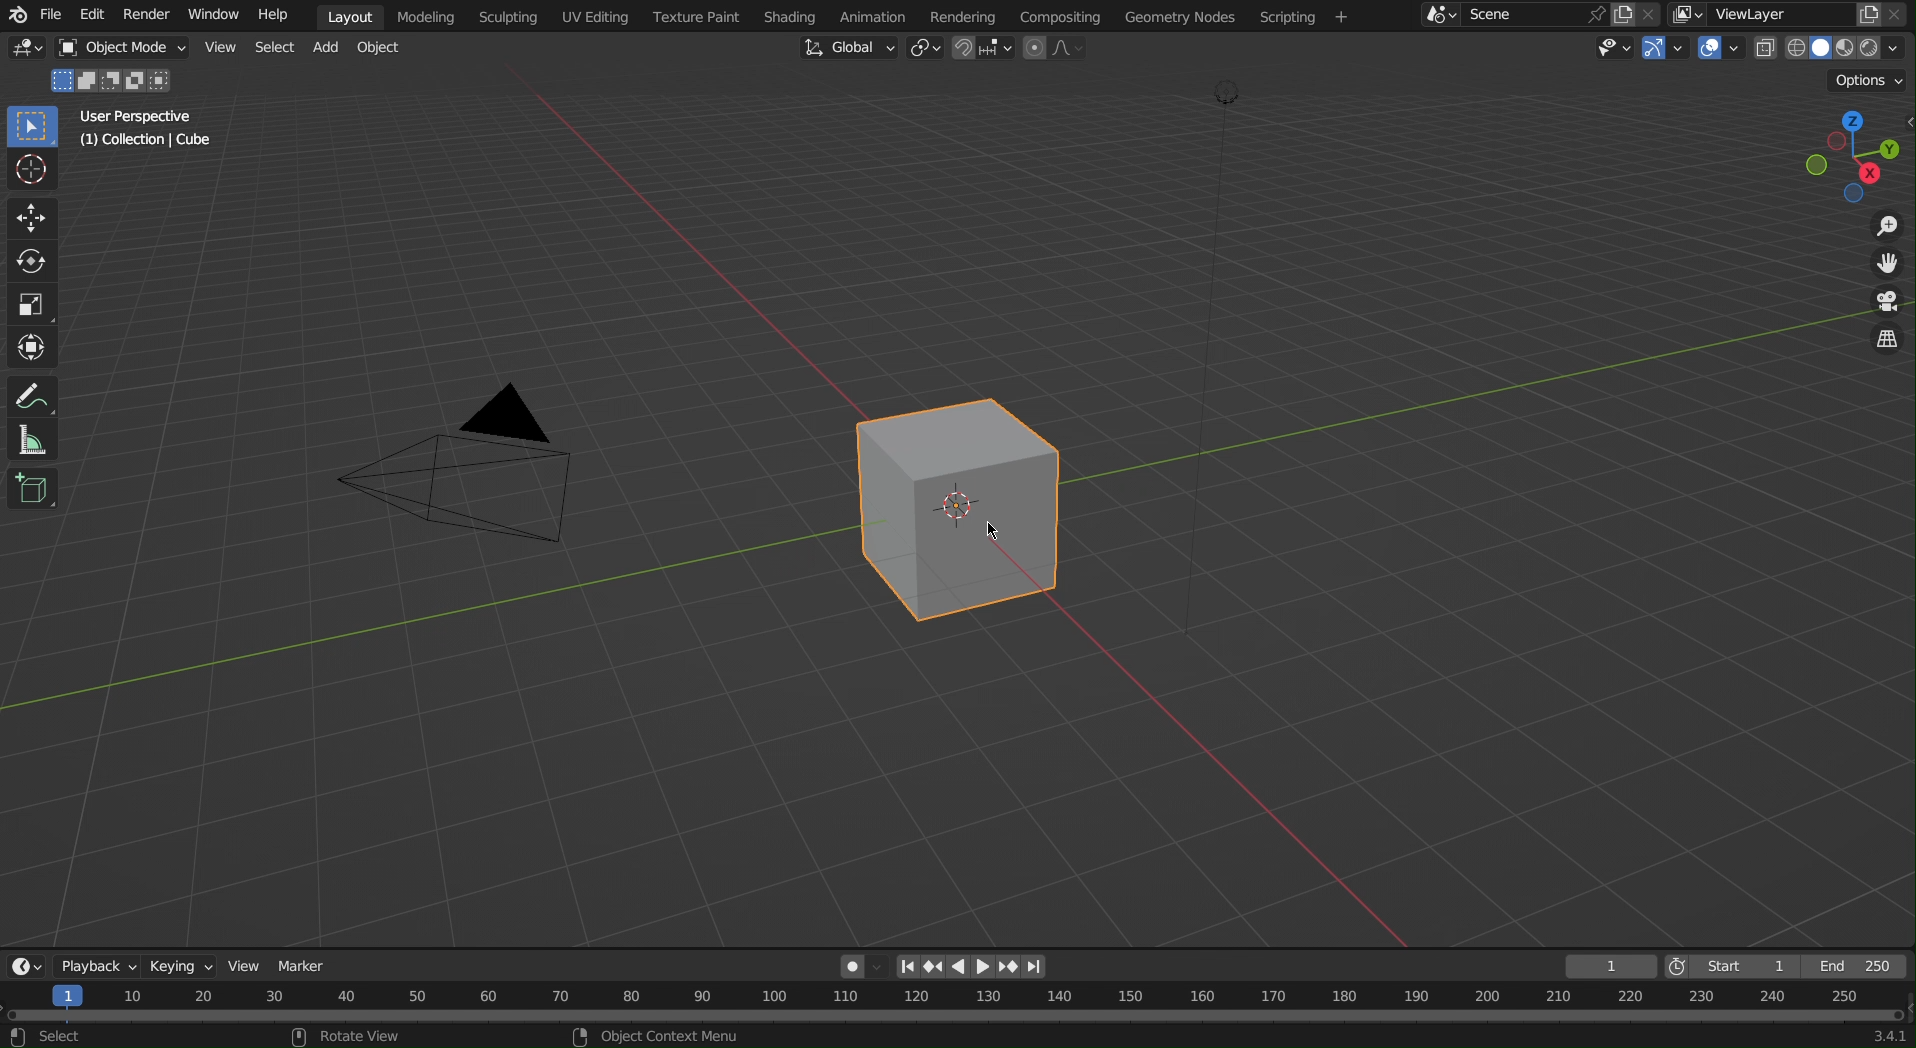 The height and width of the screenshot is (1048, 1916). I want to click on Edit, so click(92, 15).